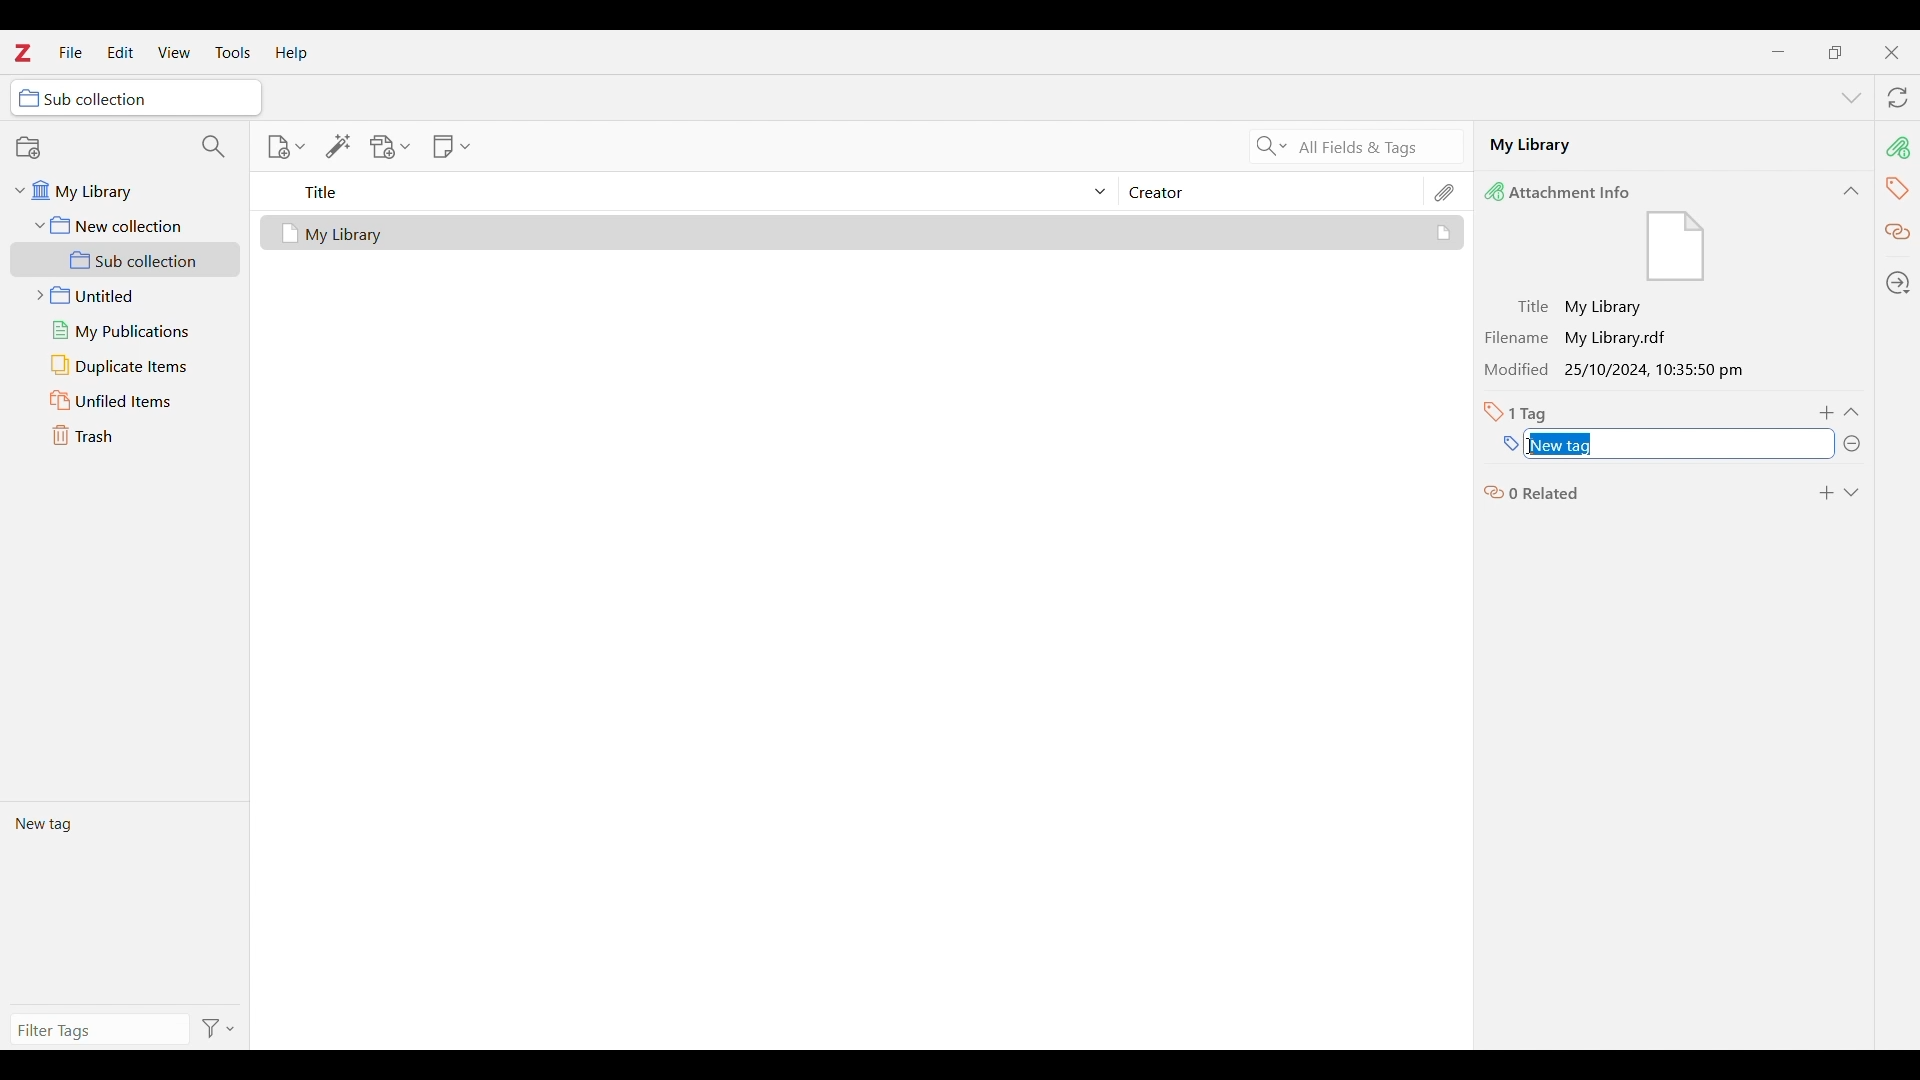 The width and height of the screenshot is (1920, 1080). Describe the element at coordinates (286, 147) in the screenshot. I see `New item options` at that location.